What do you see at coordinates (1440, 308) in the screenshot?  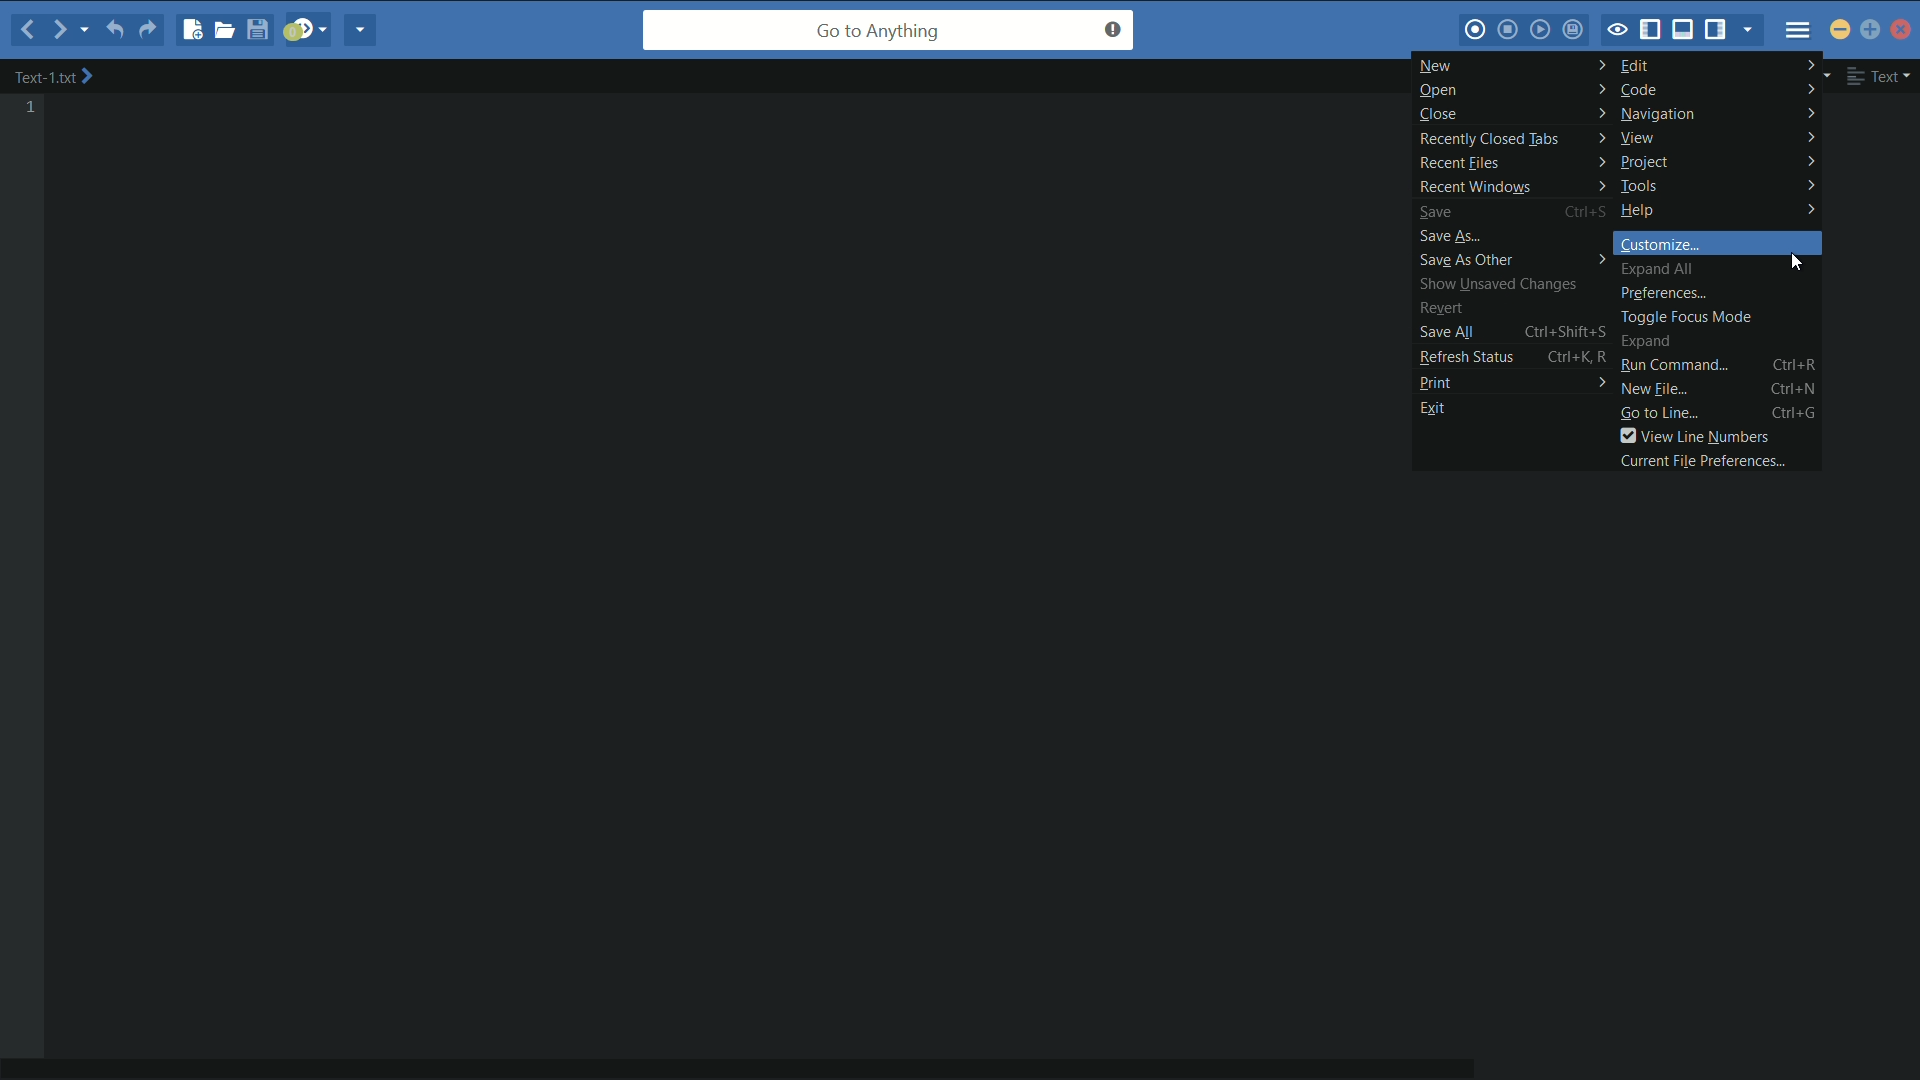 I see `revert` at bounding box center [1440, 308].